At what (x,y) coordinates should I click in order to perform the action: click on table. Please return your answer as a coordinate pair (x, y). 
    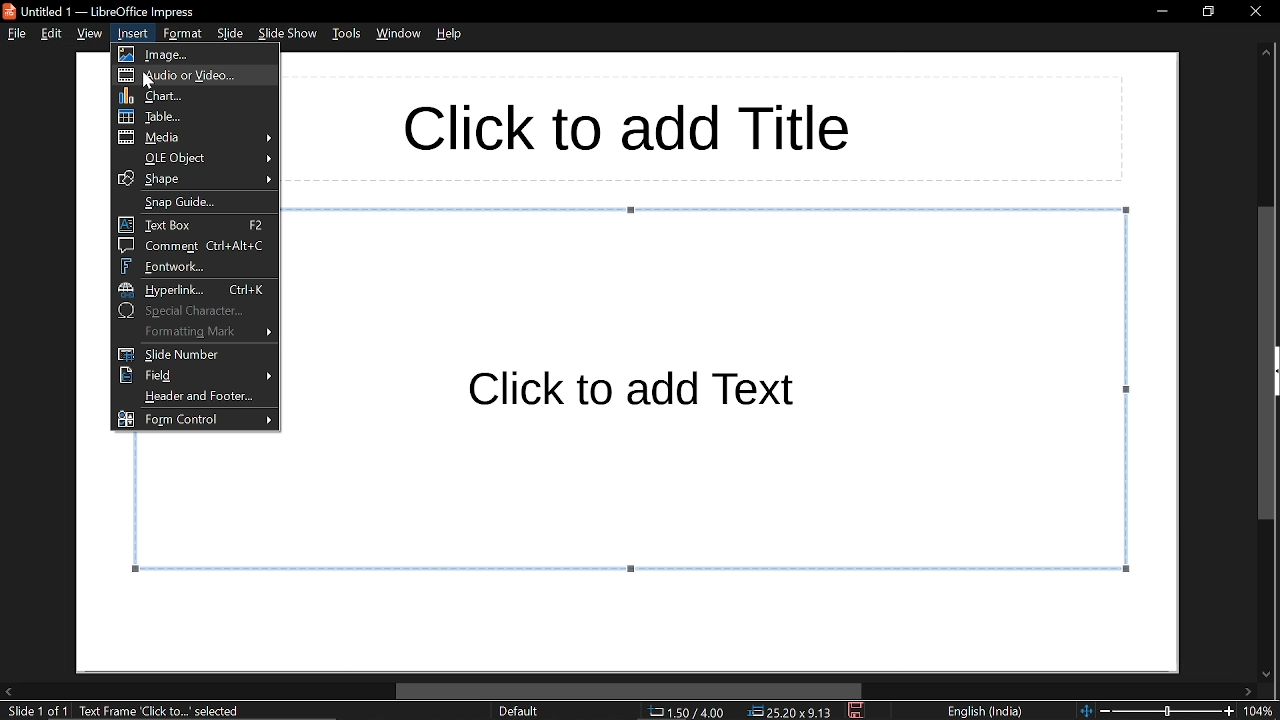
    Looking at the image, I should click on (195, 117).